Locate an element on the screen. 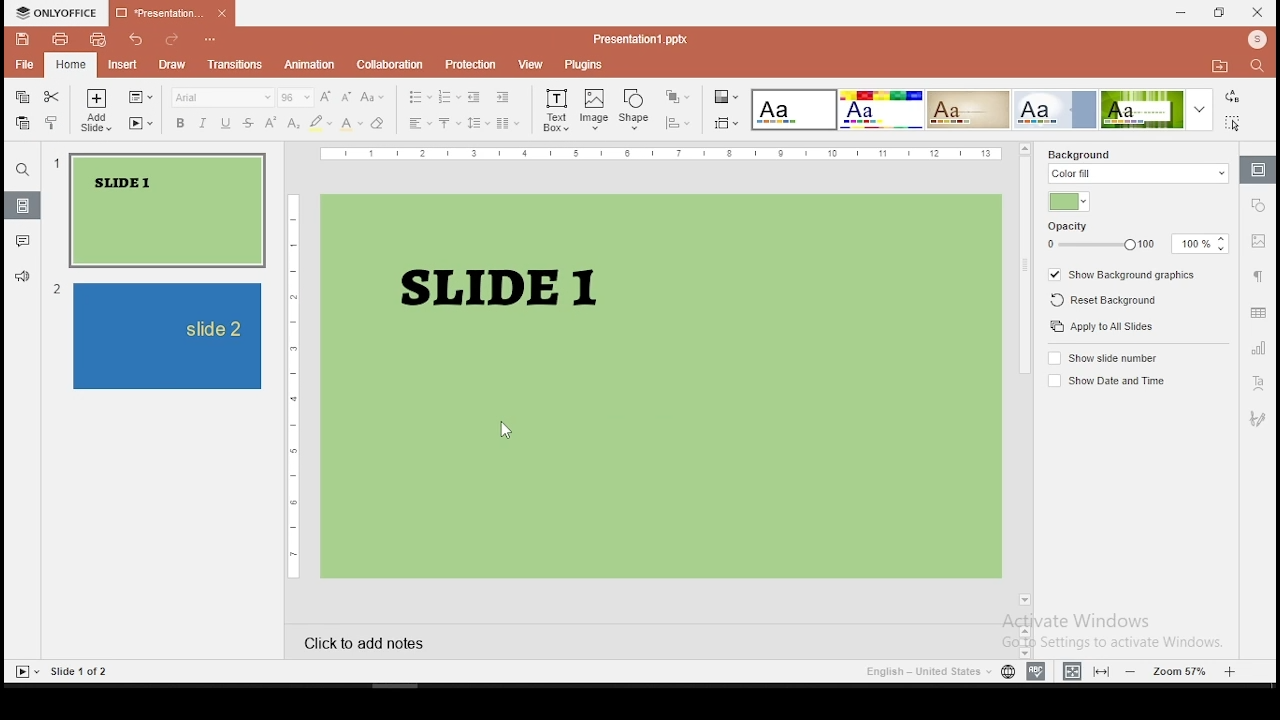  feedback and support is located at coordinates (23, 275).